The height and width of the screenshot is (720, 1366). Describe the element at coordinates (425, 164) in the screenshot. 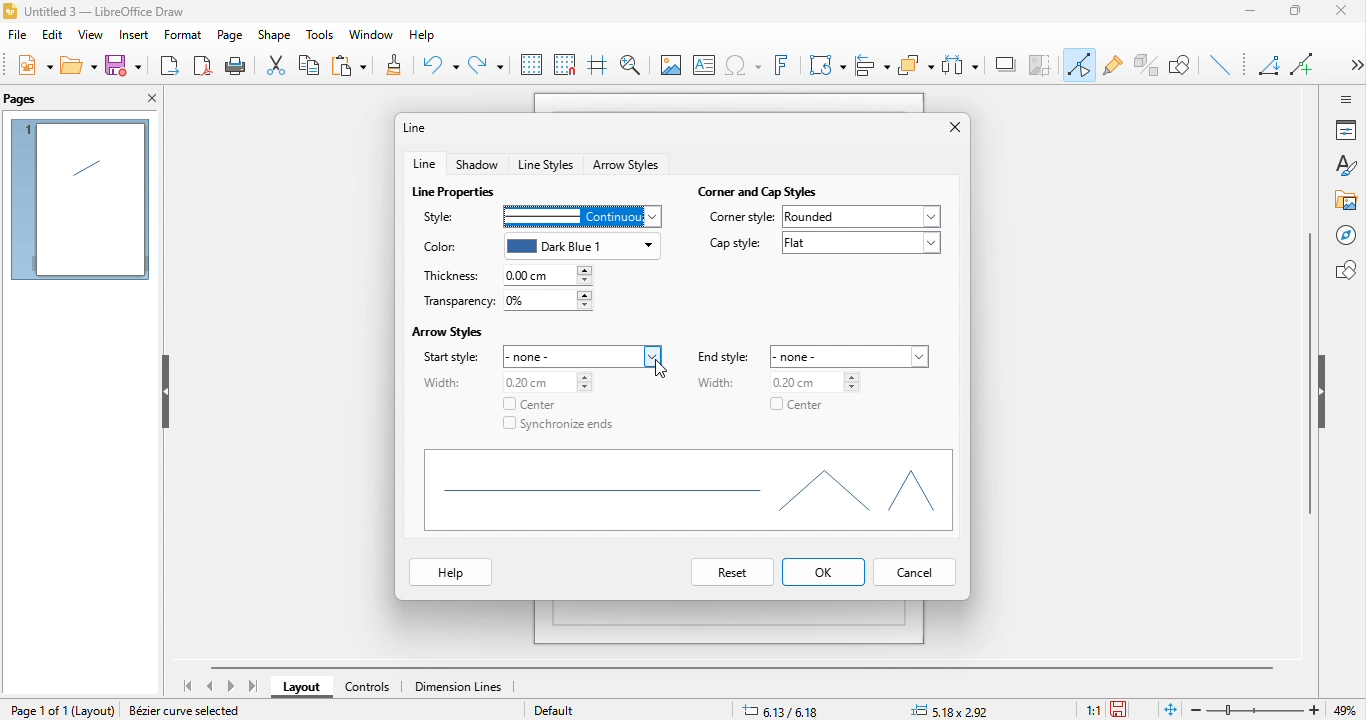

I see `line` at that location.